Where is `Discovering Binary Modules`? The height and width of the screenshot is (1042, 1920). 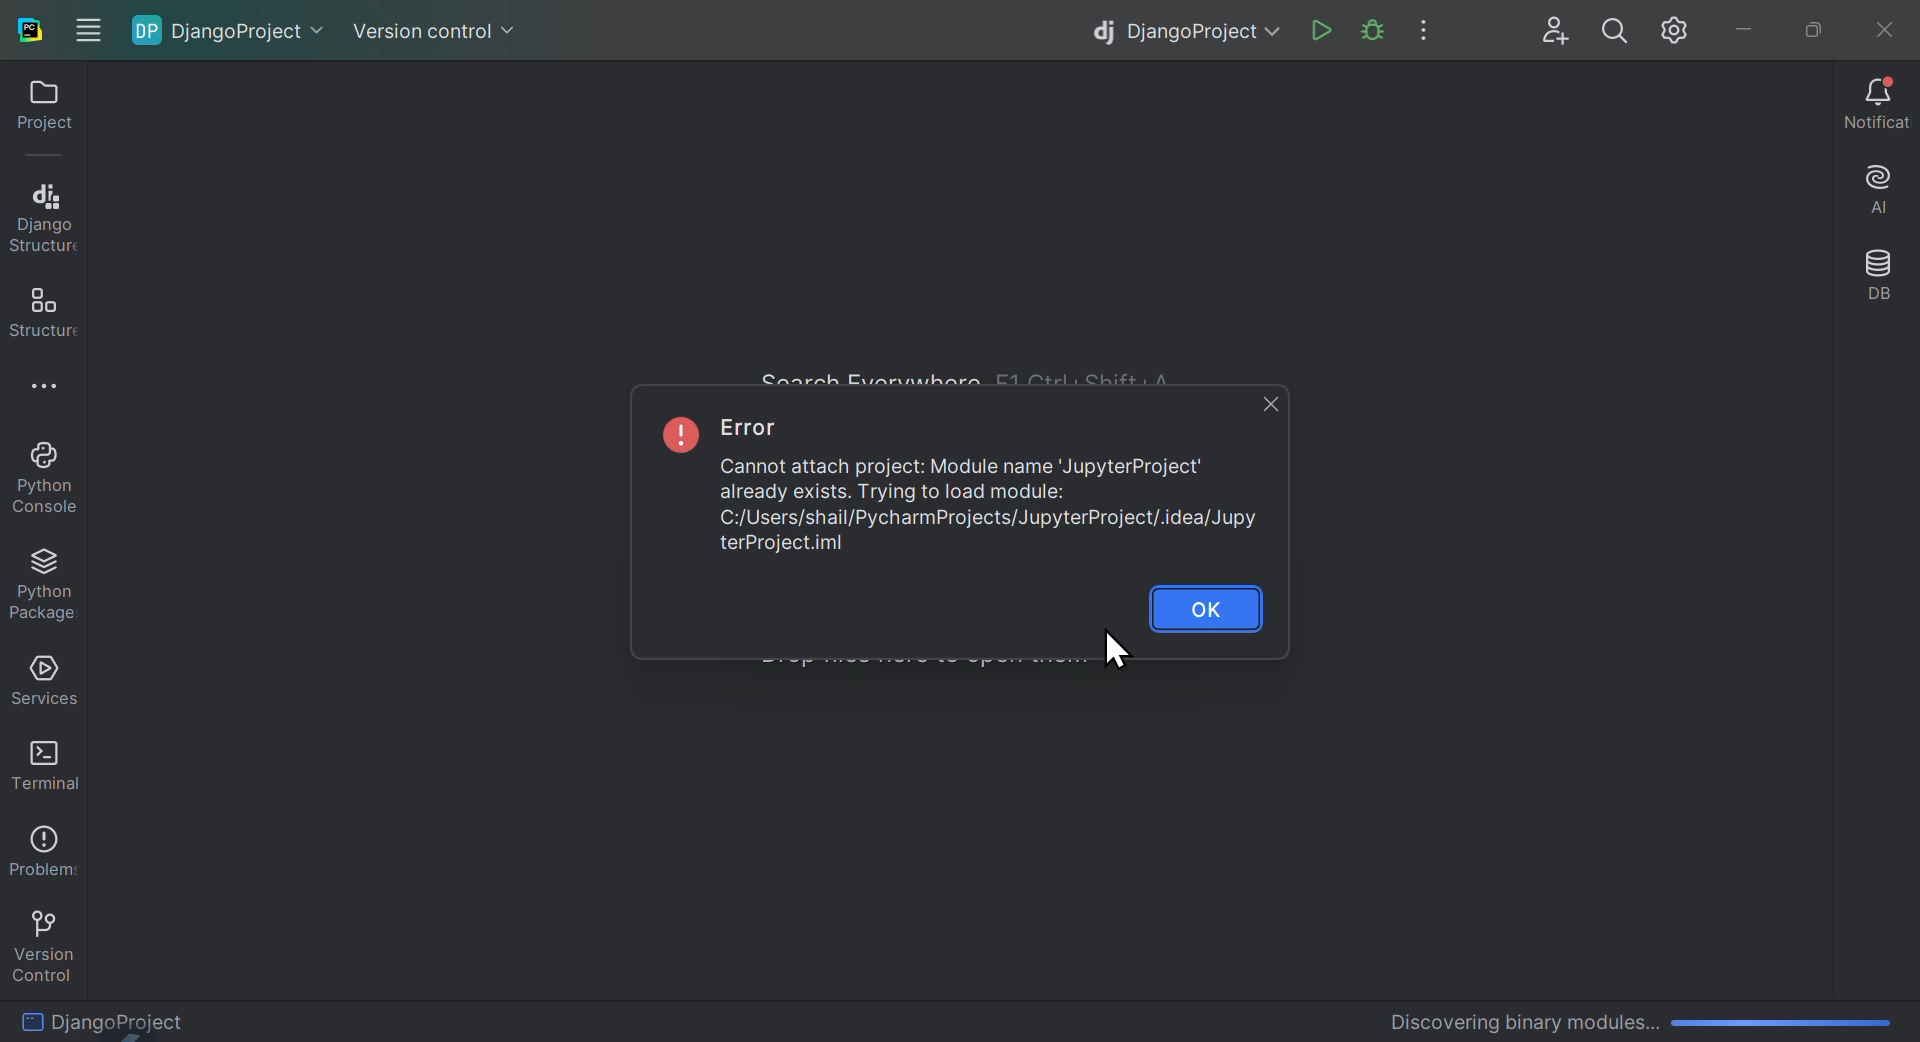
Discovering Binary Modules is located at coordinates (1632, 1017).